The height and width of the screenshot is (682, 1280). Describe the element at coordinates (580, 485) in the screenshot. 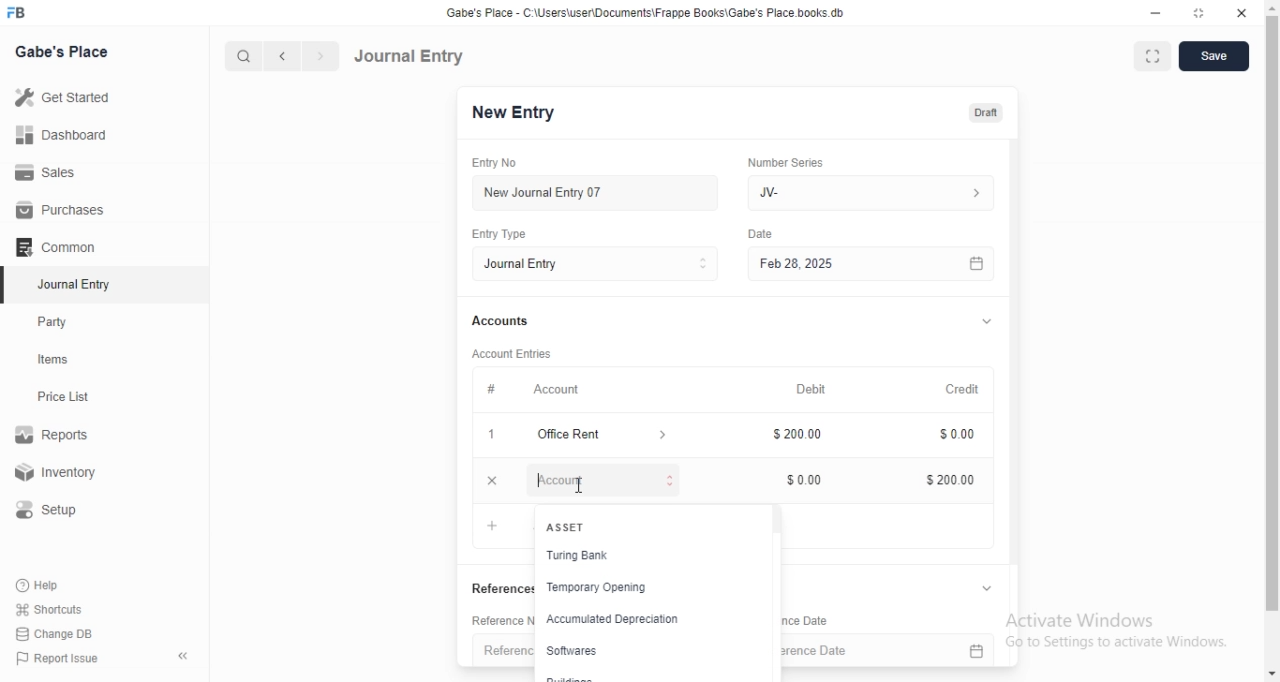

I see `cursor` at that location.